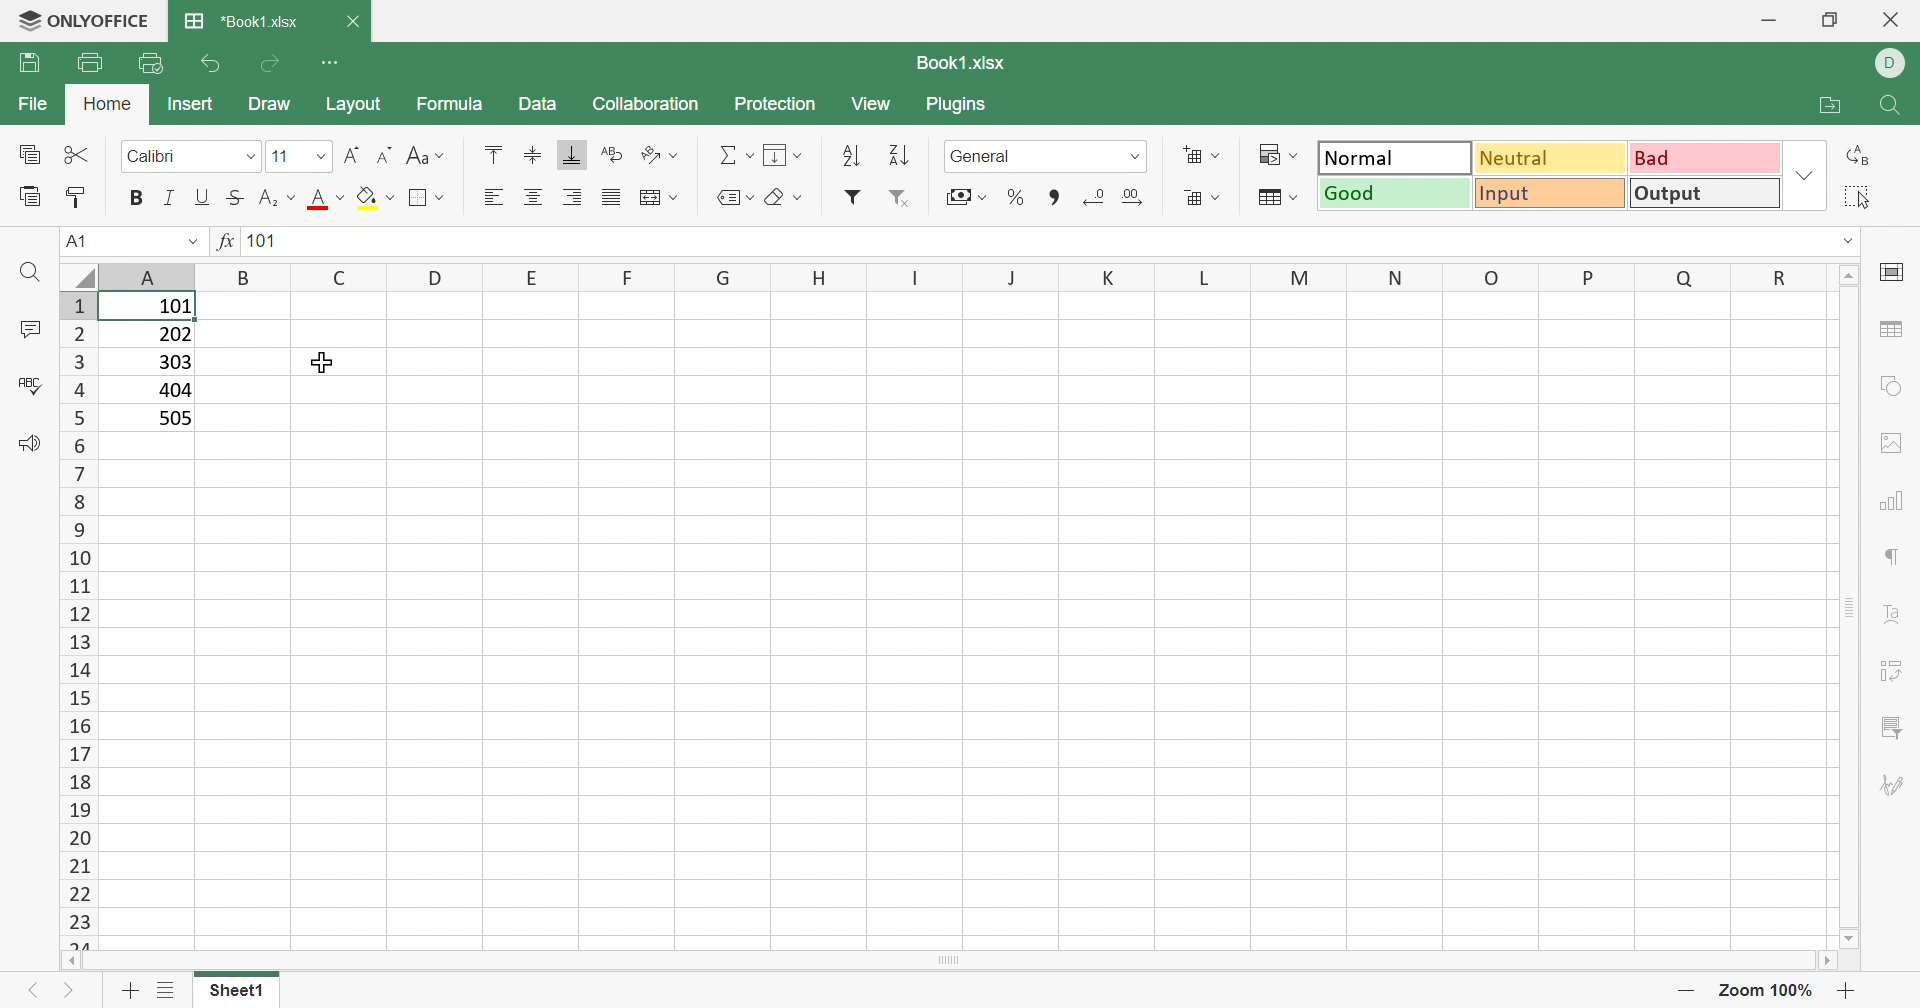 The width and height of the screenshot is (1920, 1008). What do you see at coordinates (1893, 384) in the screenshot?
I see `shape settings` at bounding box center [1893, 384].